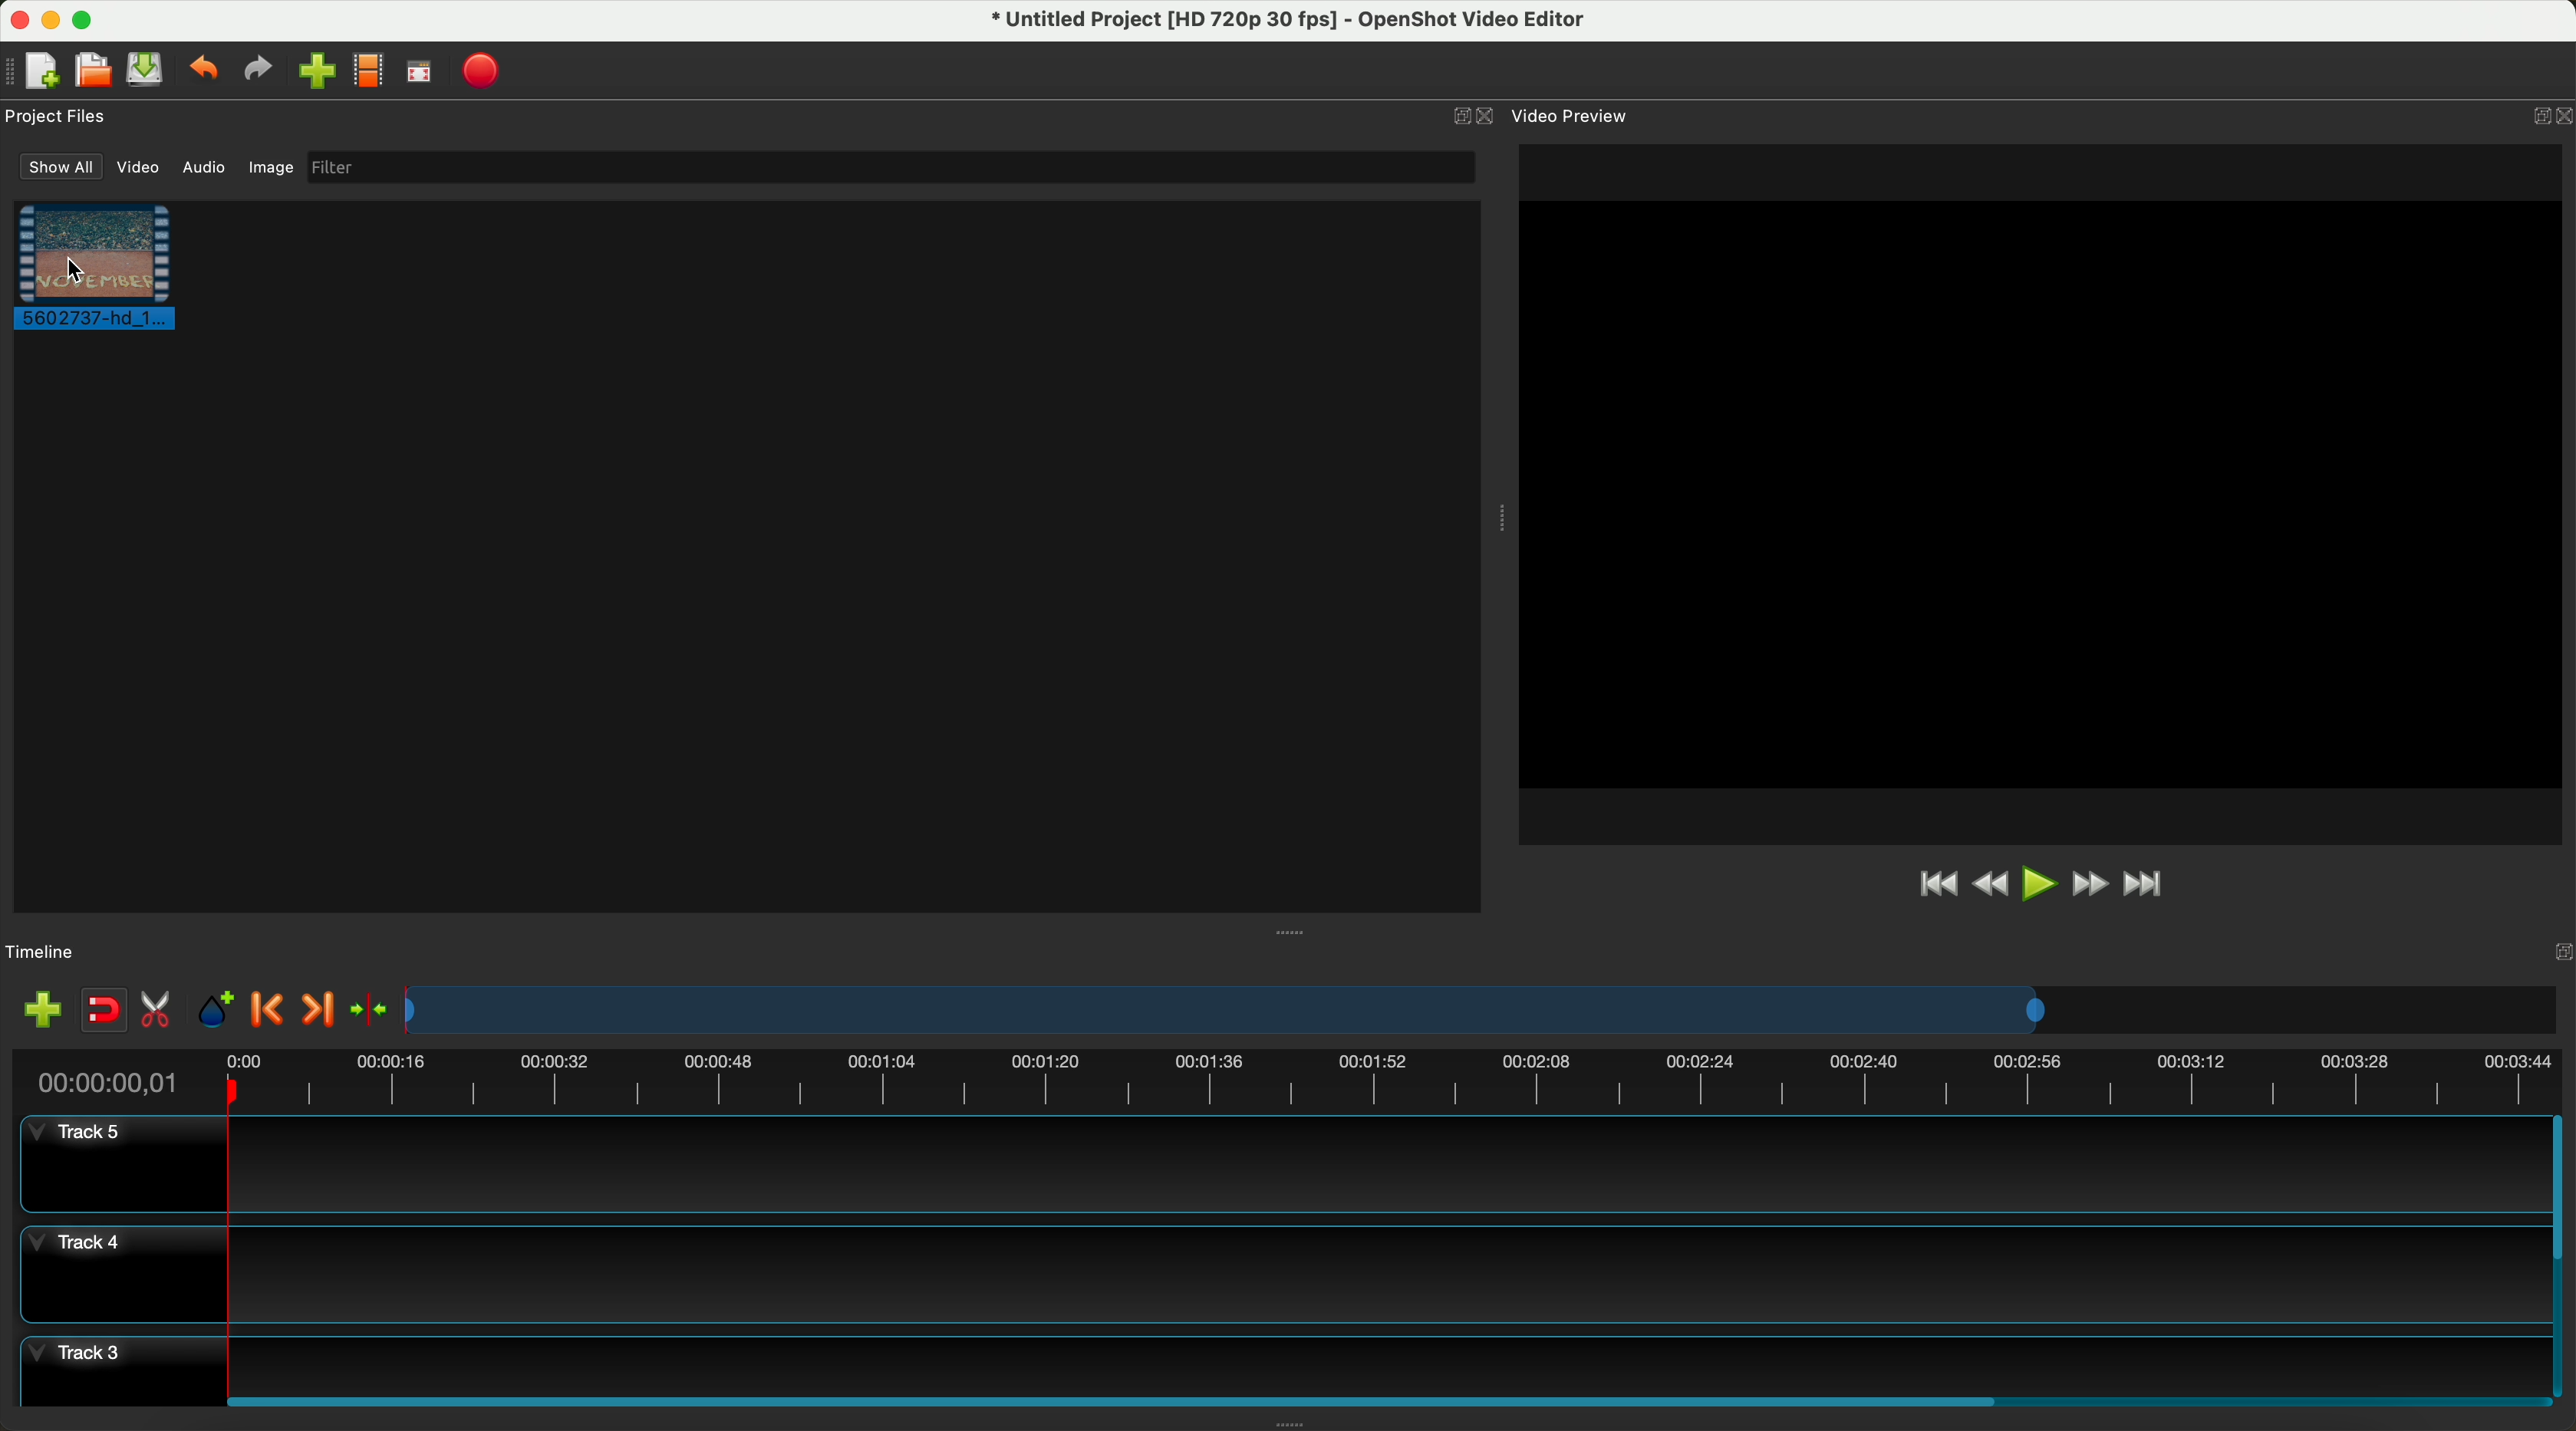 Image resolution: width=2576 pixels, height=1431 pixels. I want to click on timeline, so click(1294, 1080).